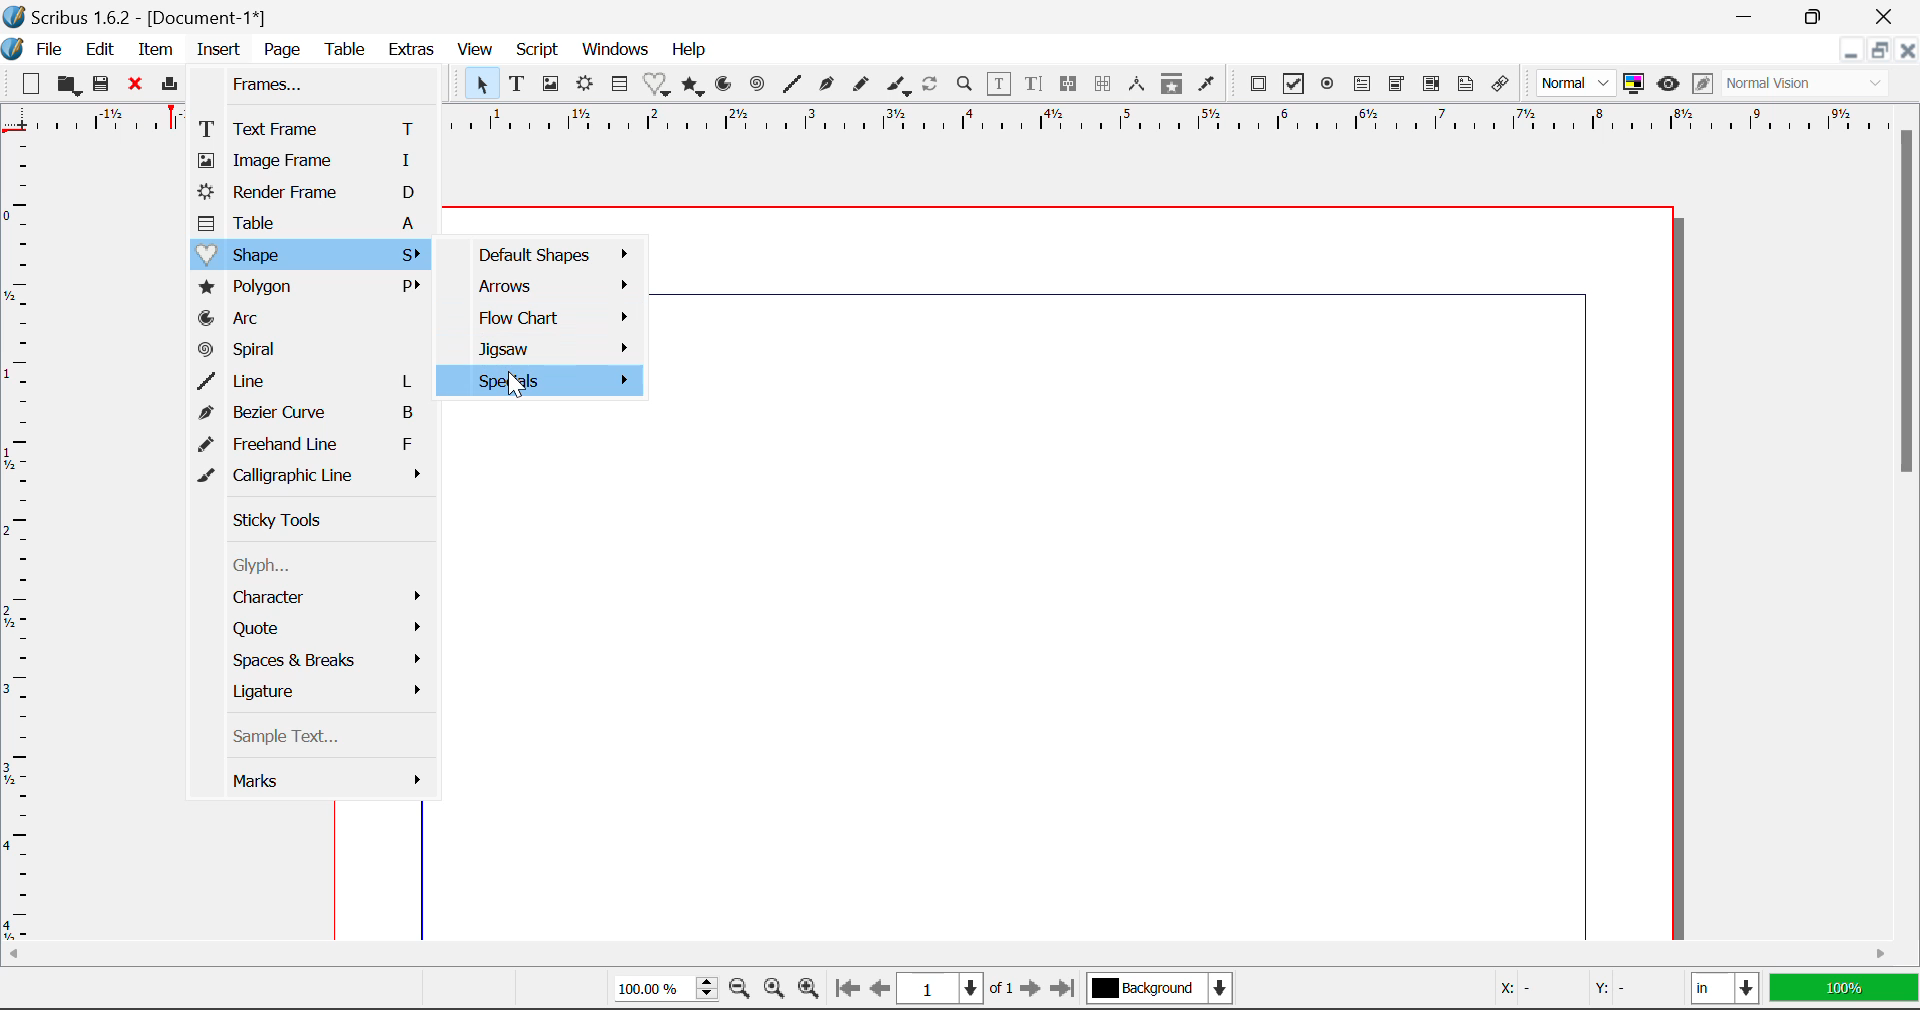 The image size is (1920, 1010). What do you see at coordinates (934, 87) in the screenshot?
I see `Refresh` at bounding box center [934, 87].